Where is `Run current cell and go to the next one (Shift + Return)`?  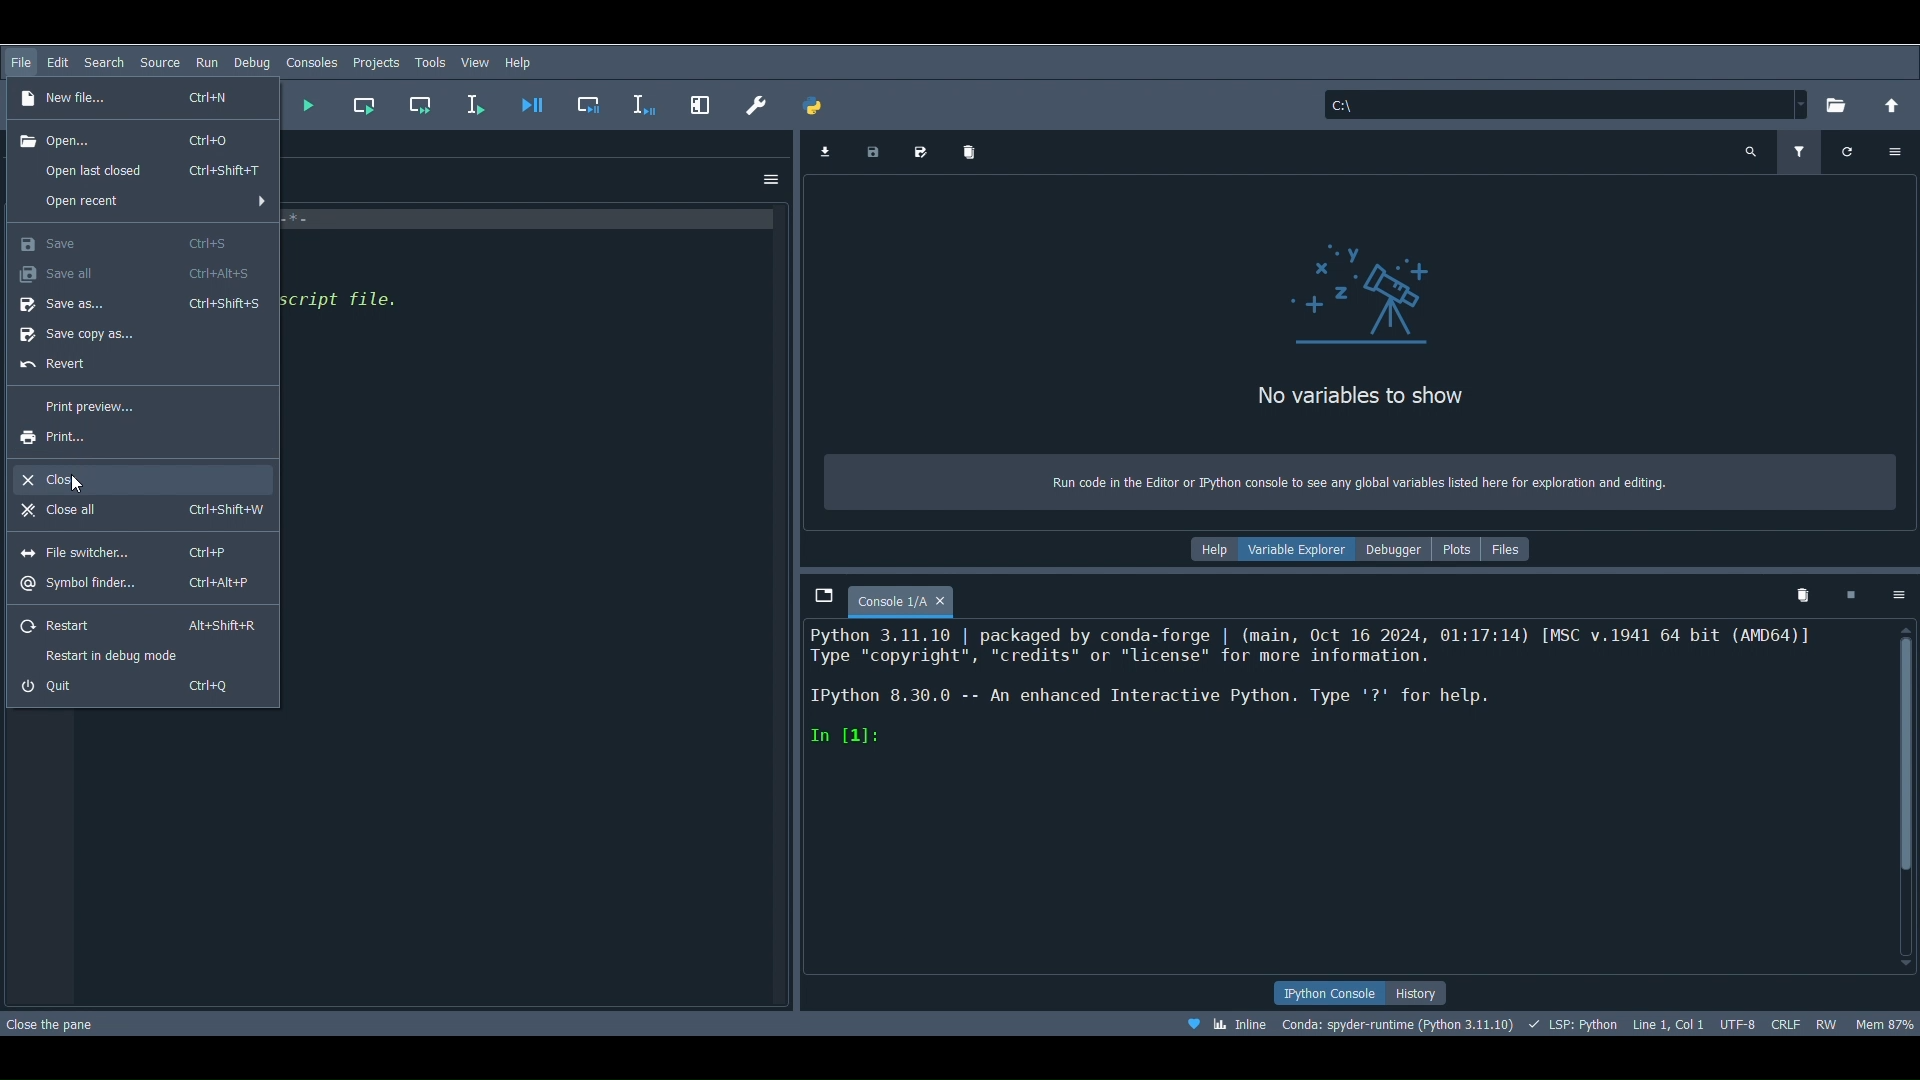
Run current cell and go to the next one (Shift + Return) is located at coordinates (420, 100).